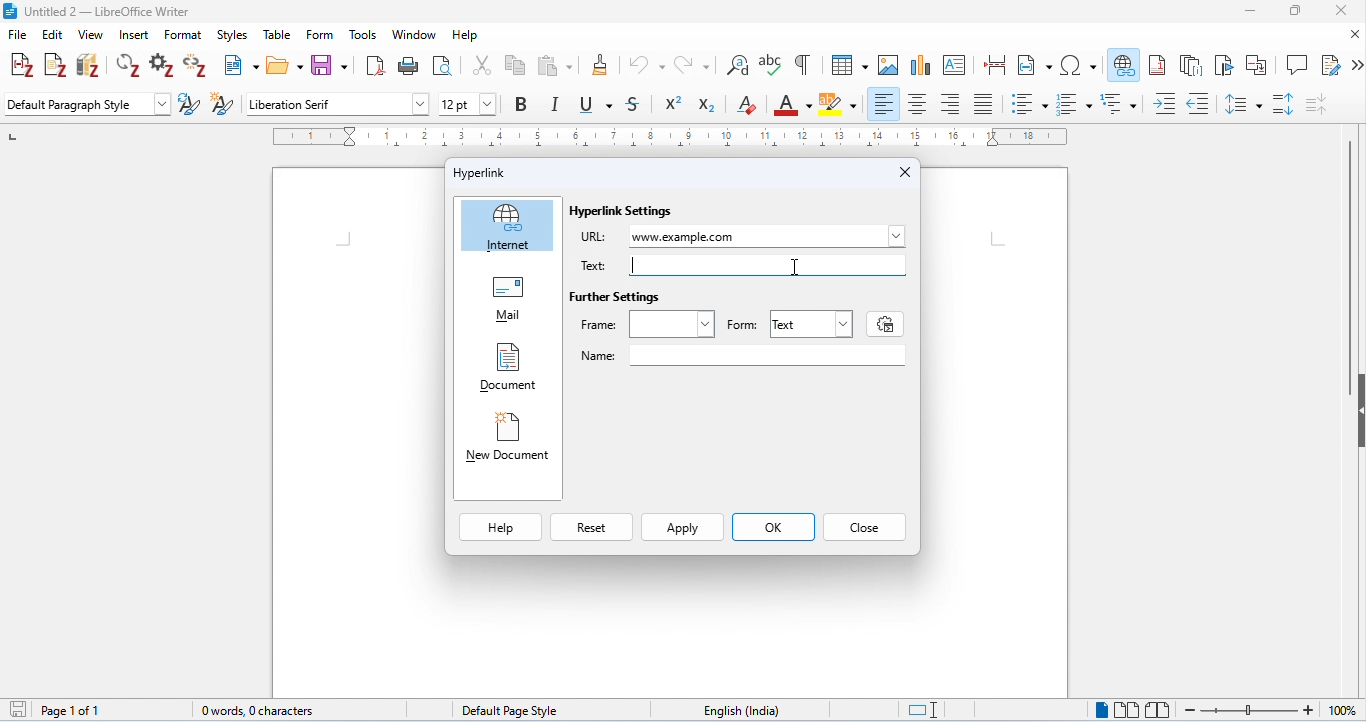  Describe the element at coordinates (709, 104) in the screenshot. I see `subscript` at that location.